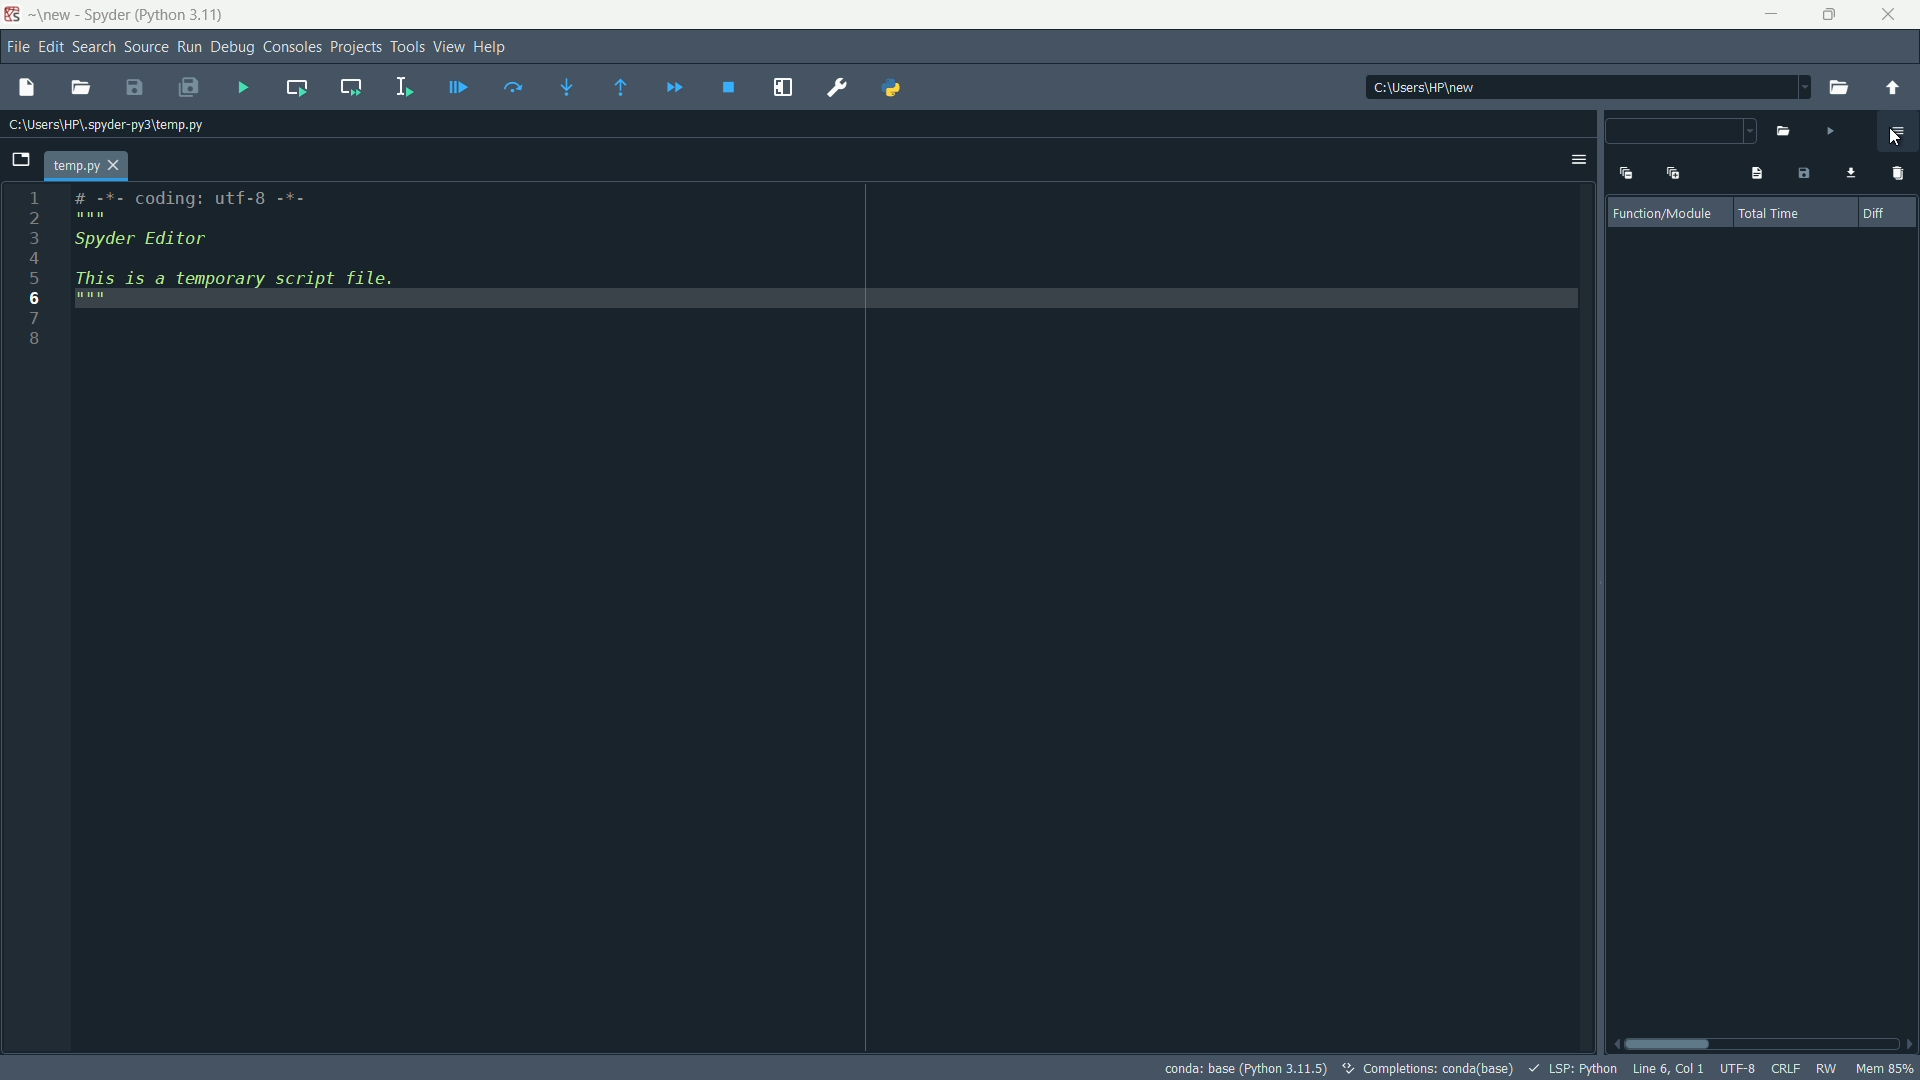  I want to click on debug menu, so click(231, 48).